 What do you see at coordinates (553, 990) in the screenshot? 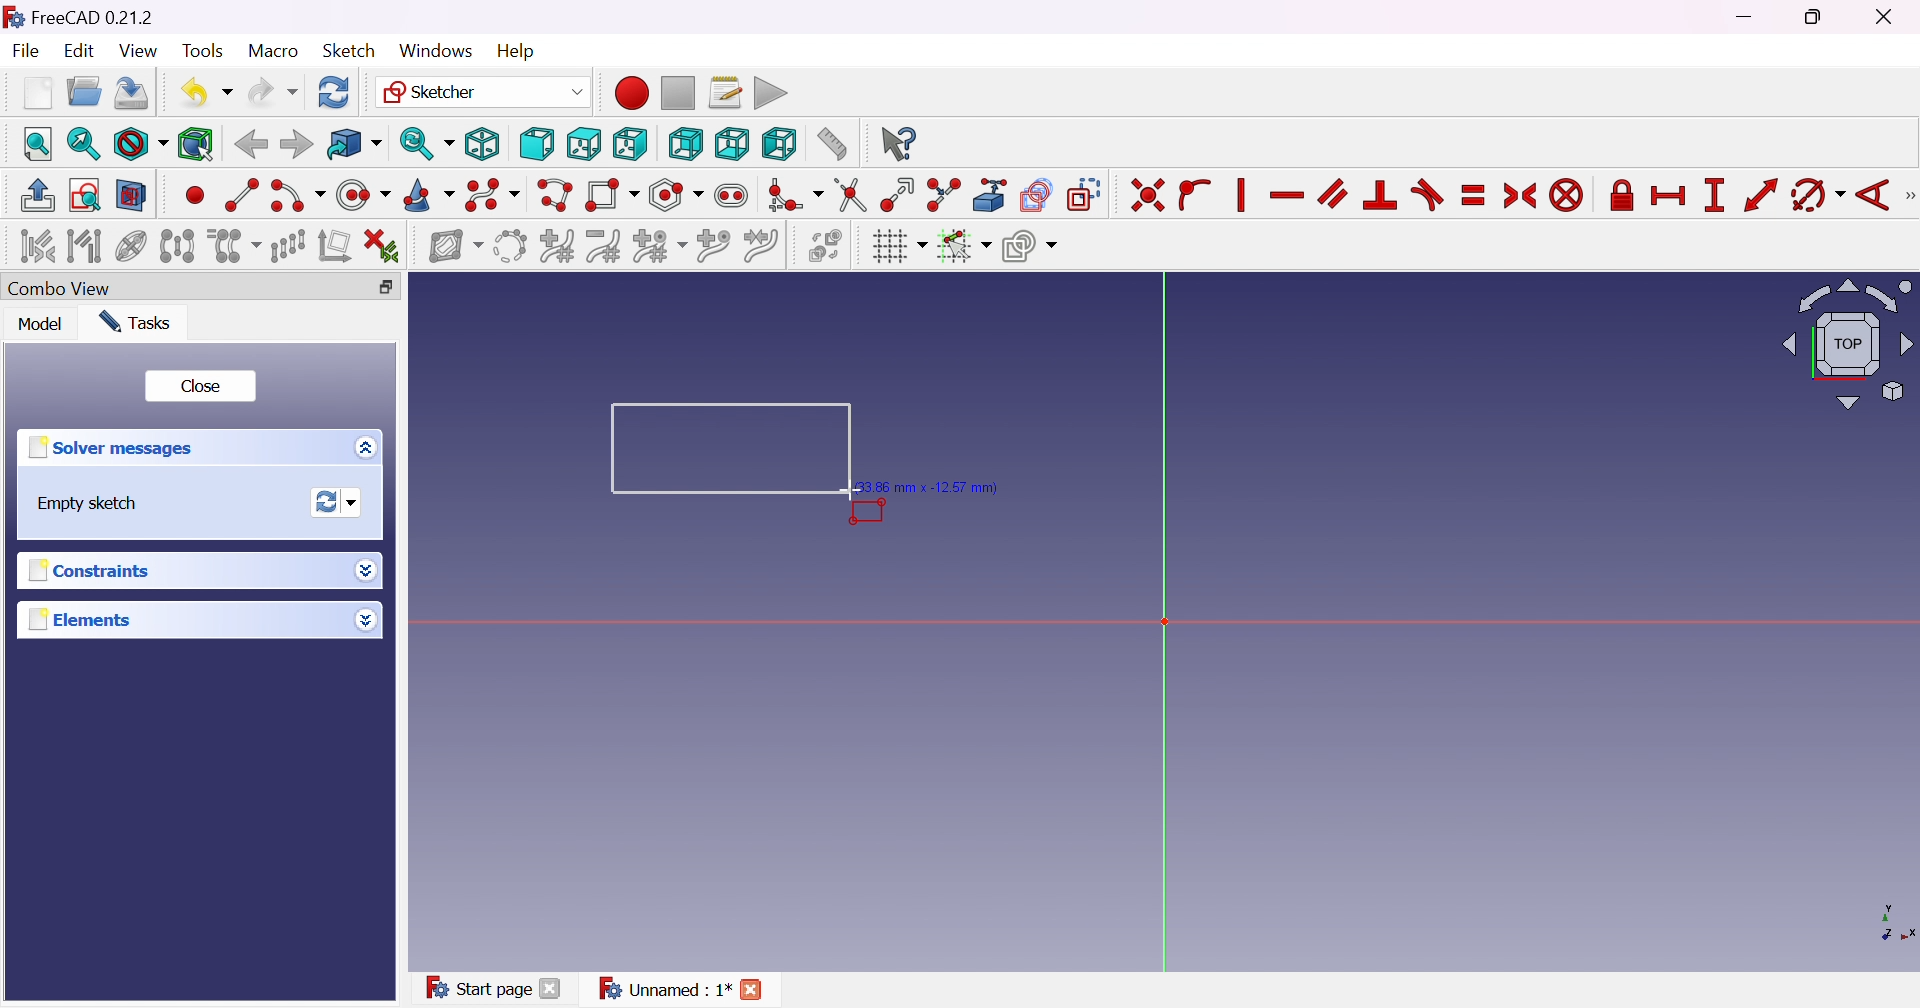
I see `Close` at bounding box center [553, 990].